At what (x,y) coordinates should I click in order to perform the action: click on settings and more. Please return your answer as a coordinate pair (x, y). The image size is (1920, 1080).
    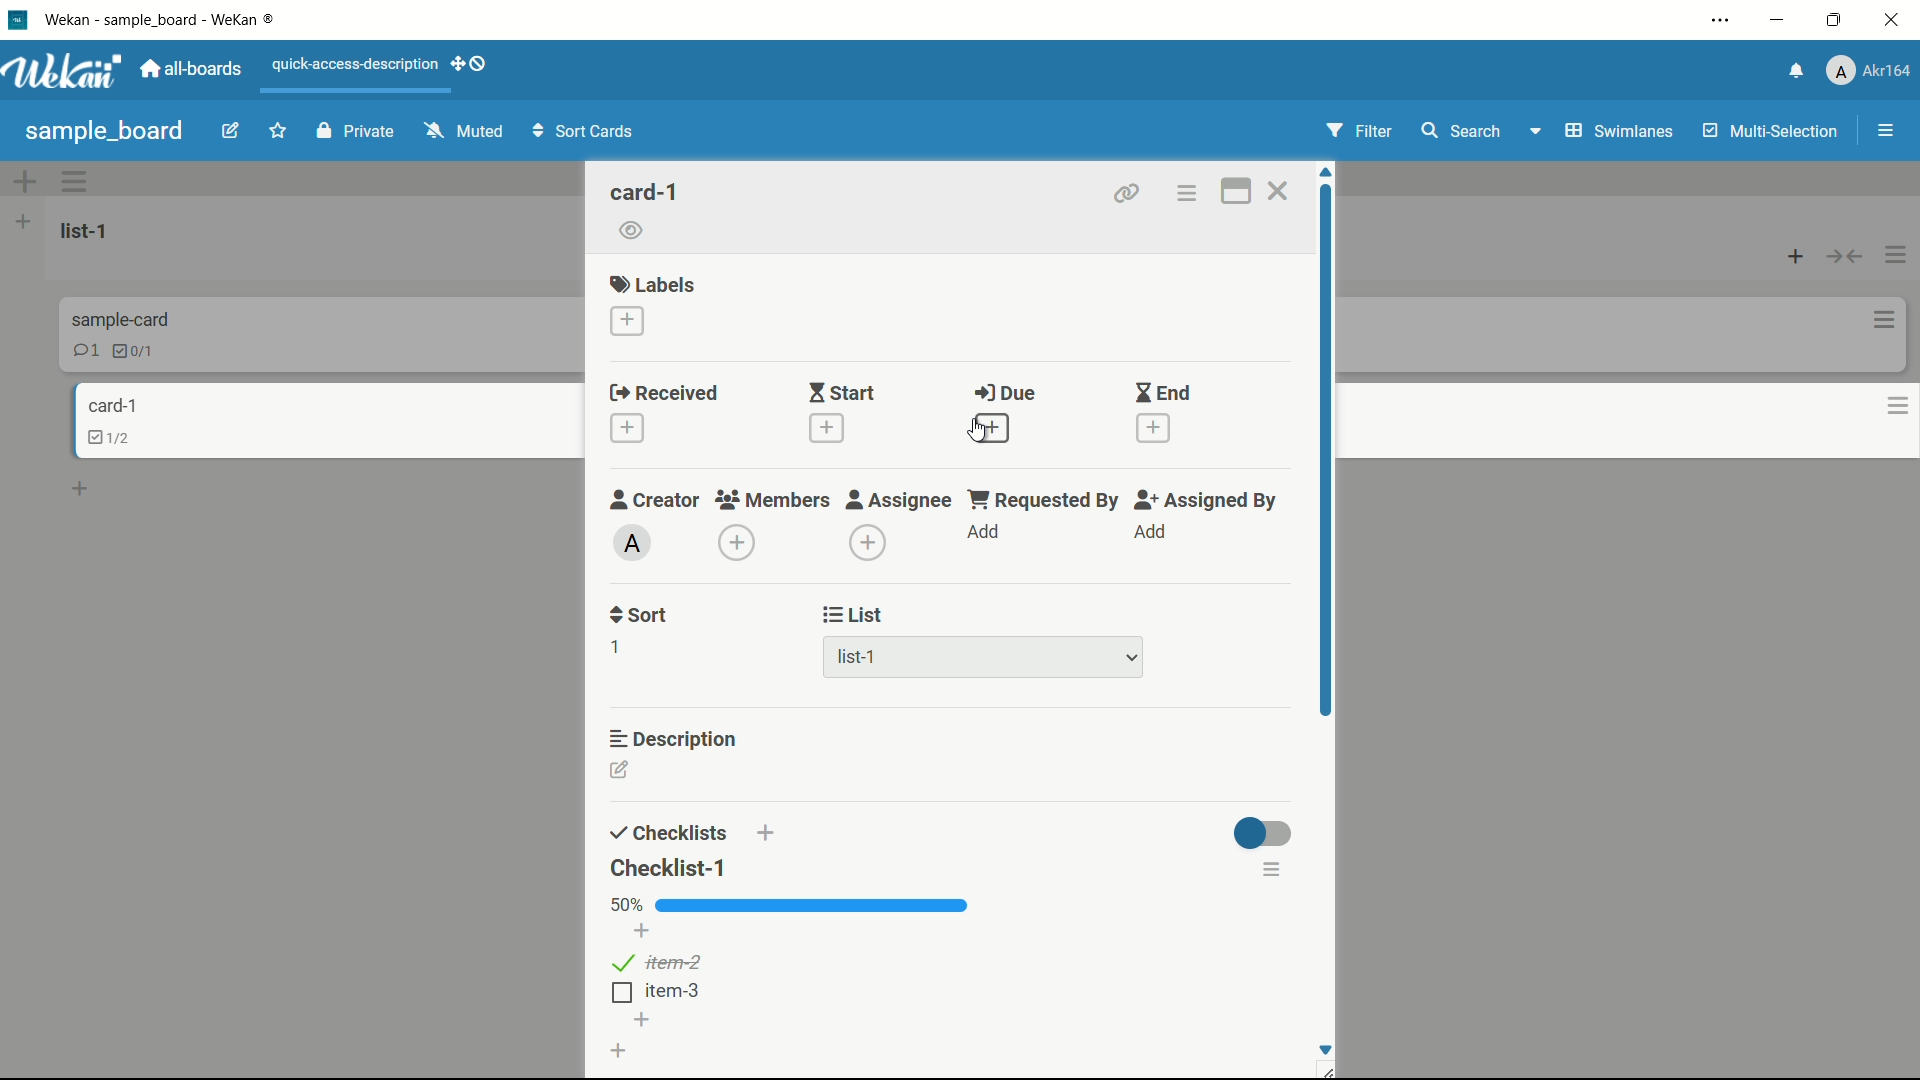
    Looking at the image, I should click on (1715, 19).